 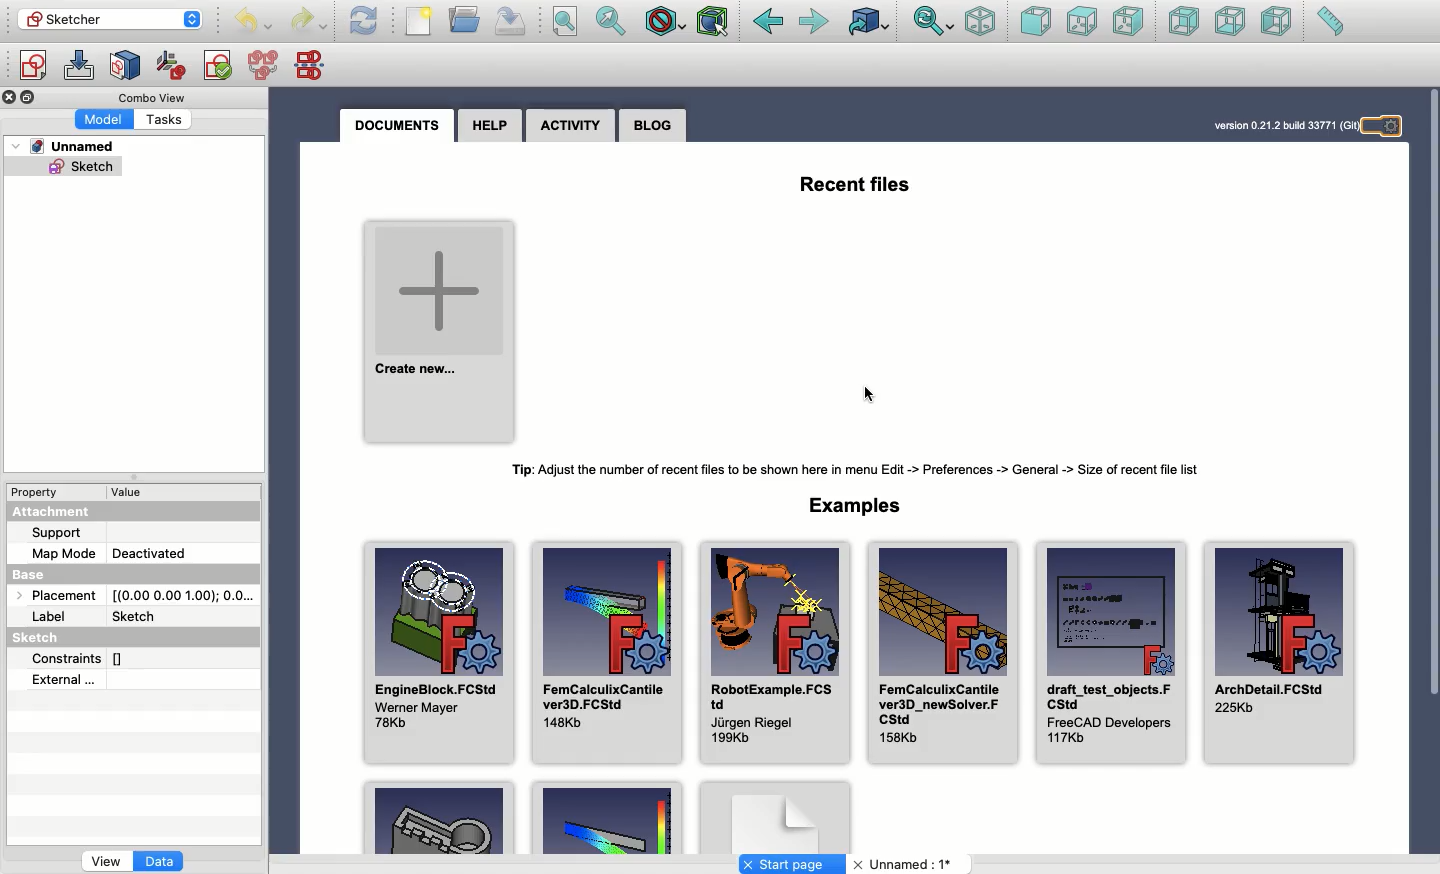 I want to click on Sketch, so click(x=66, y=169).